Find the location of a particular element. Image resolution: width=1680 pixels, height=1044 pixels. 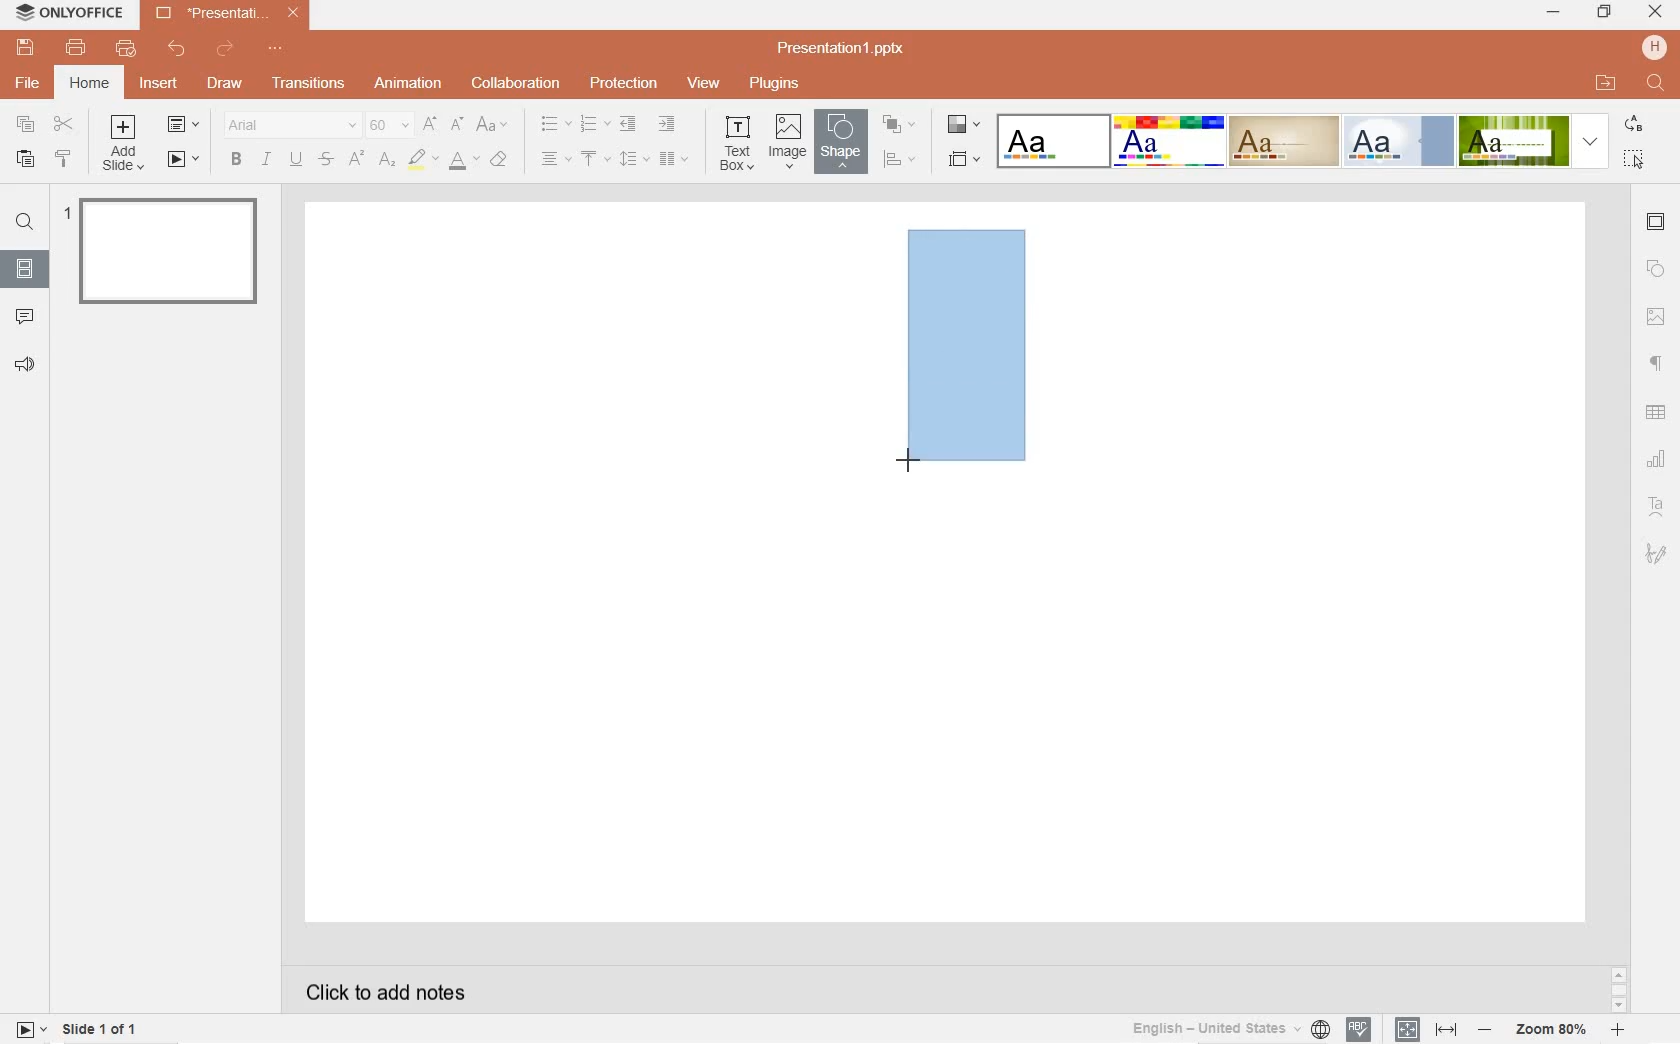

copy style is located at coordinates (65, 161).